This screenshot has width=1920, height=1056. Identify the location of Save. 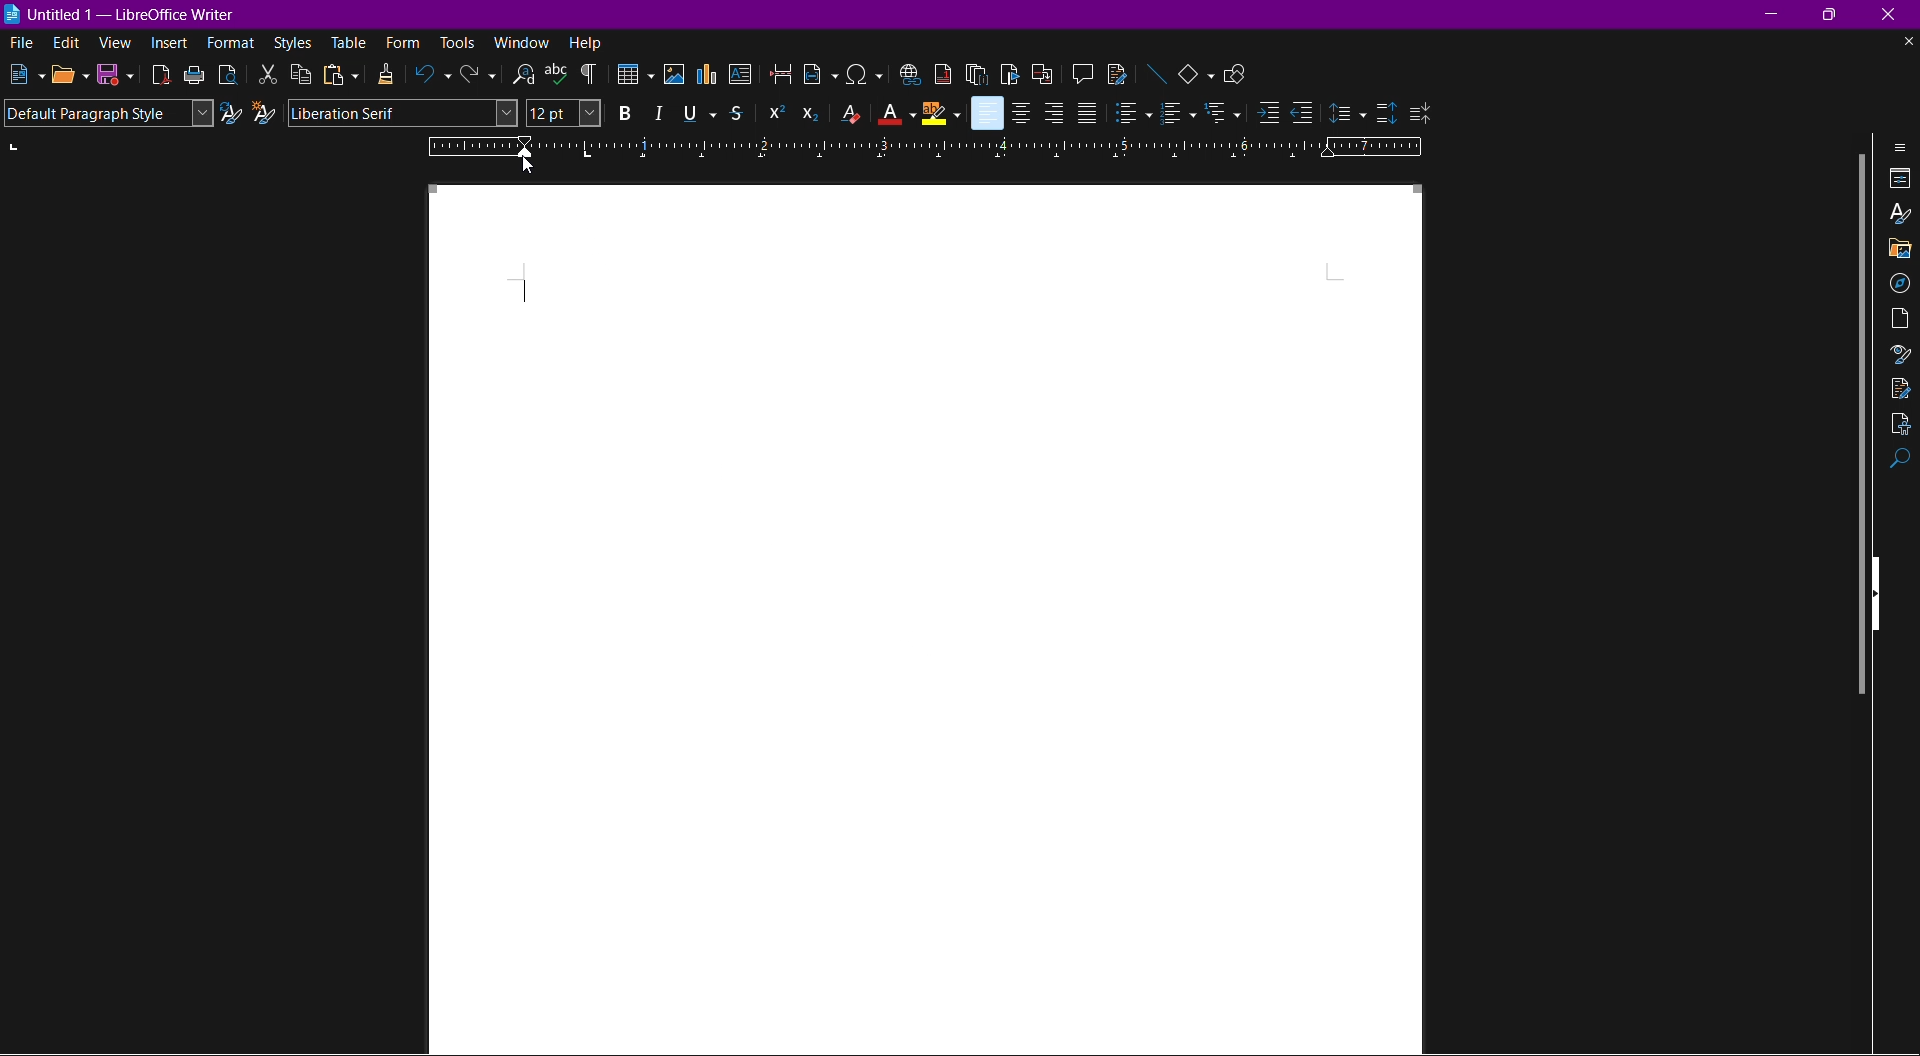
(116, 76).